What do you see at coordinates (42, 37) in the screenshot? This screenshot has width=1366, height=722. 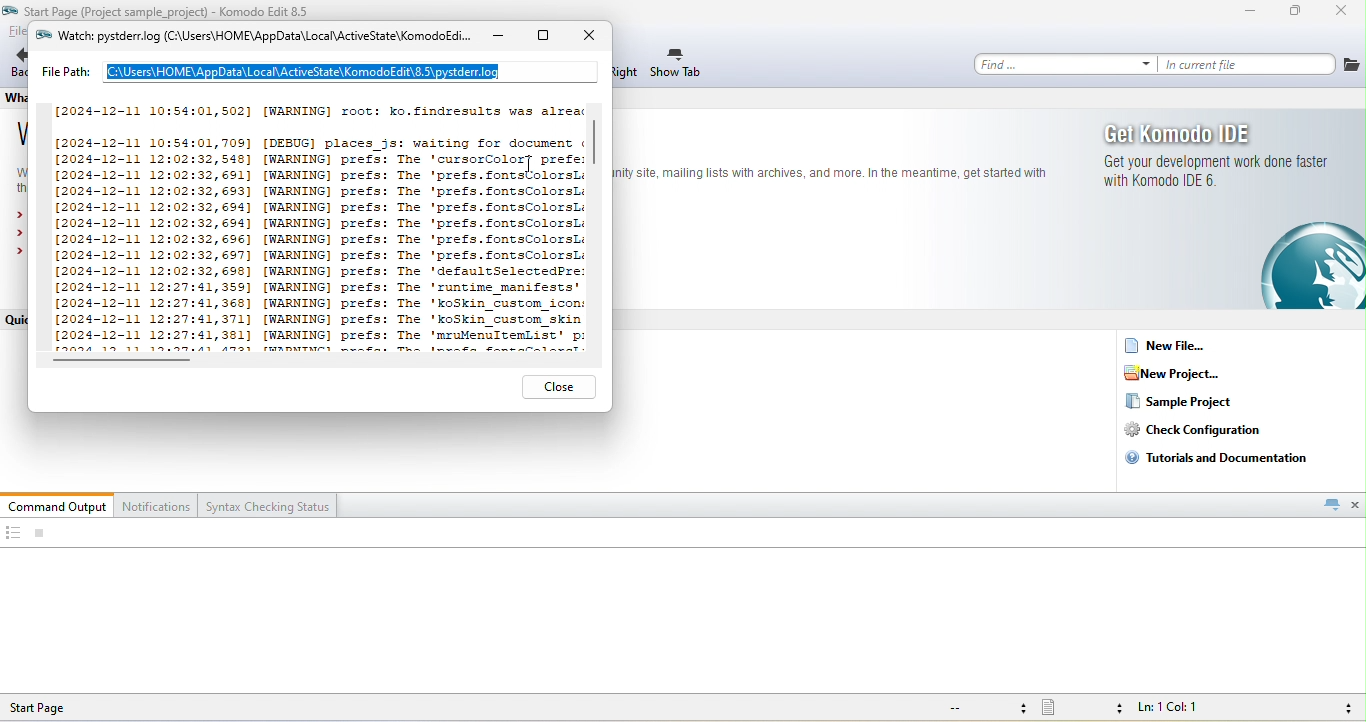 I see `app icon` at bounding box center [42, 37].